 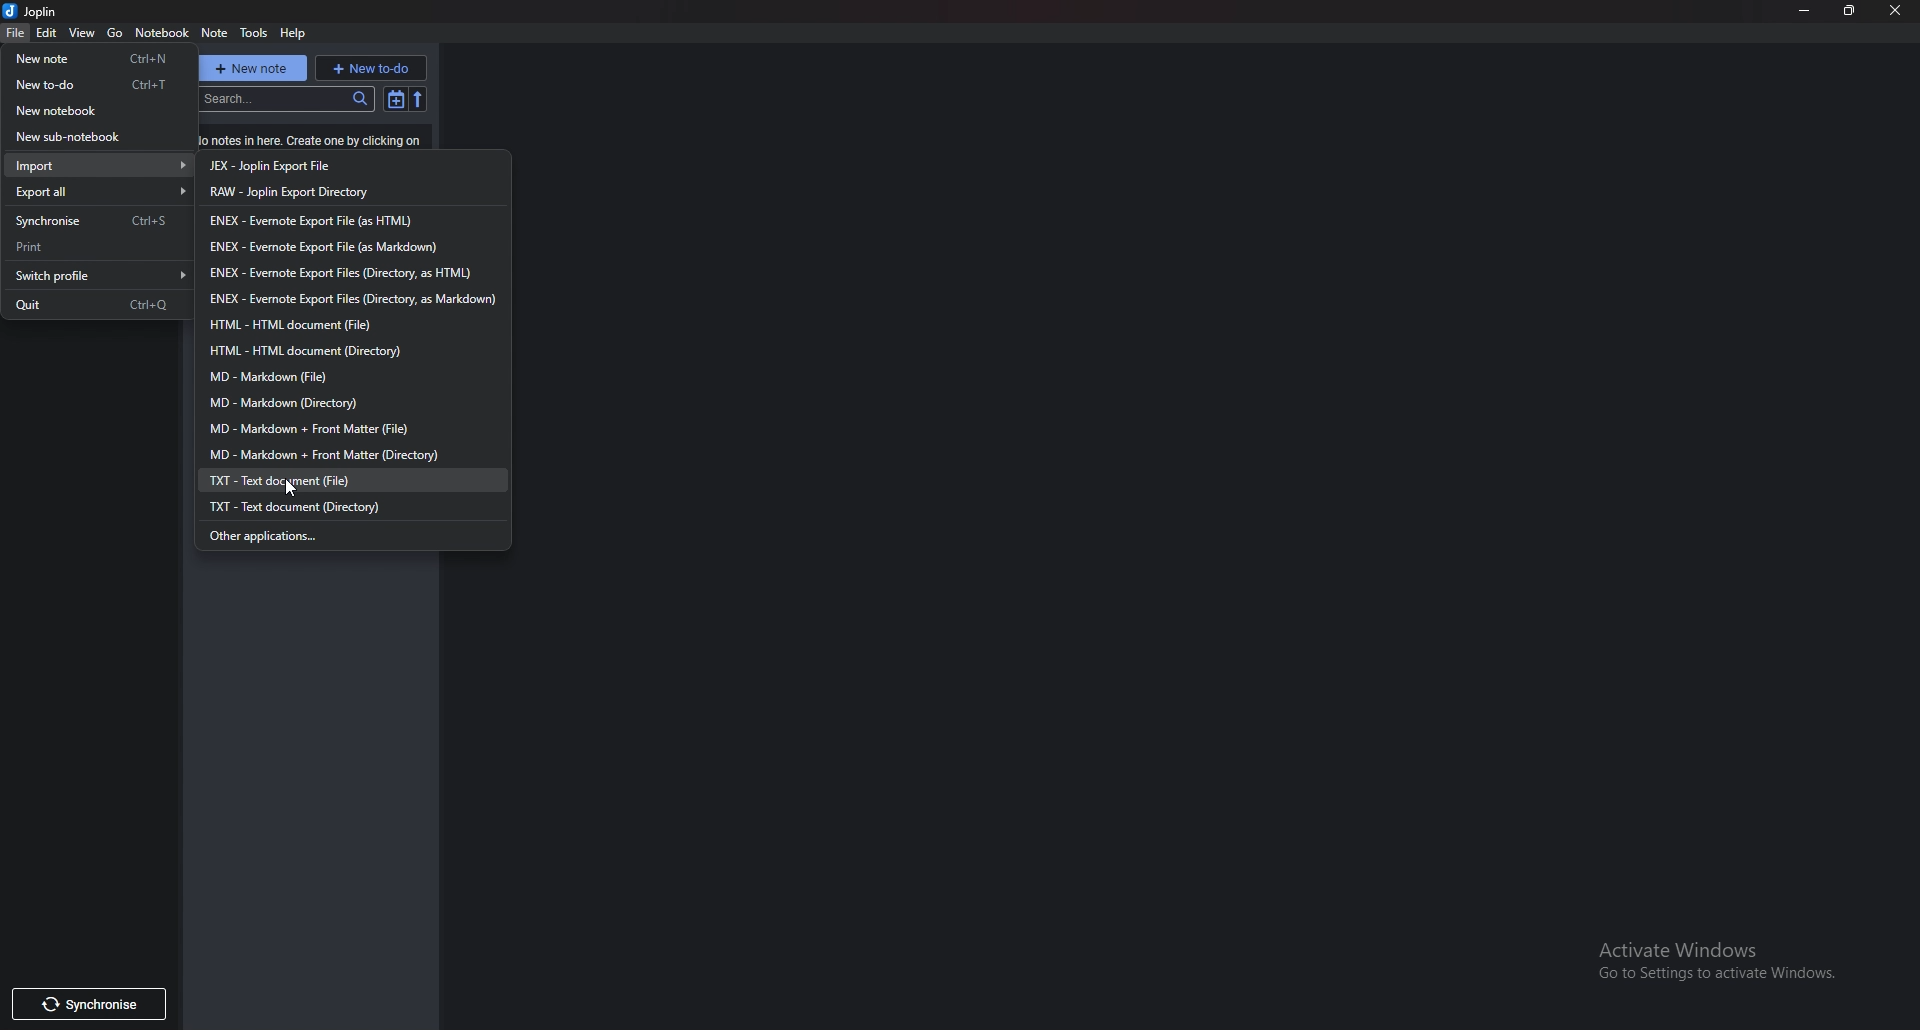 What do you see at coordinates (1808, 9) in the screenshot?
I see `Minimize` at bounding box center [1808, 9].